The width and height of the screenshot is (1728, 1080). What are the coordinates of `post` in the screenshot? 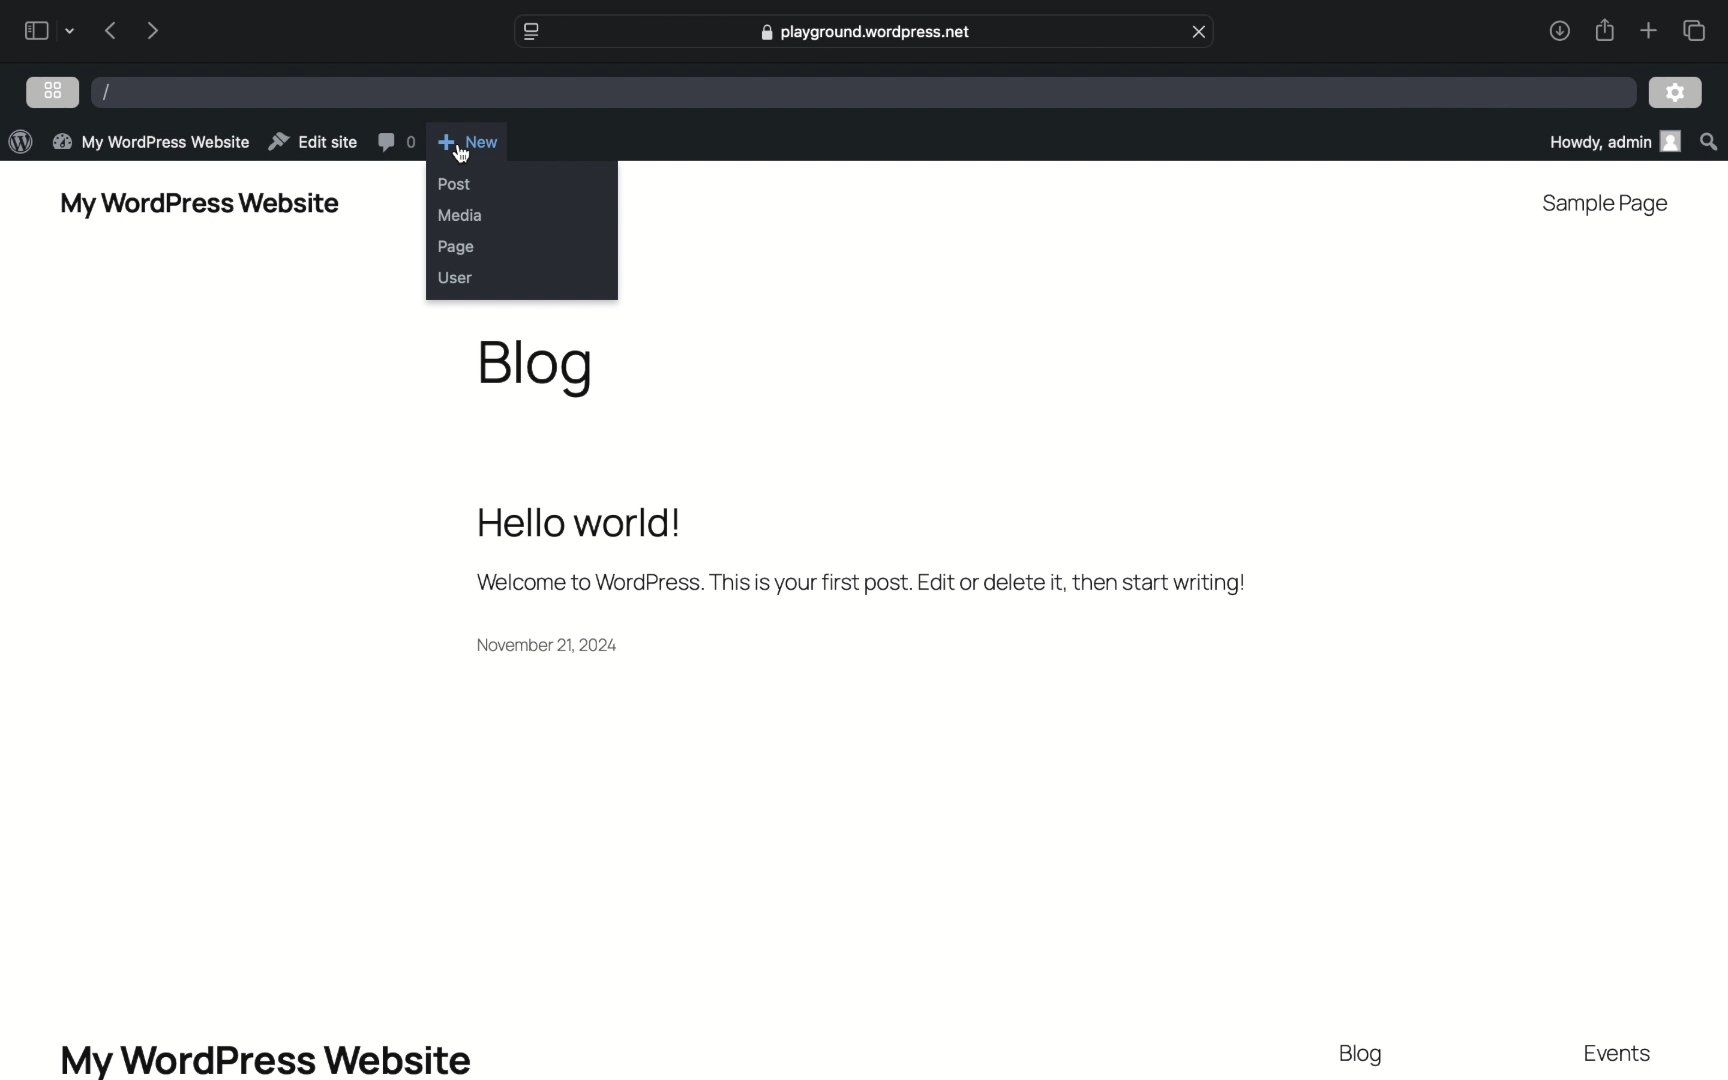 It's located at (454, 183).